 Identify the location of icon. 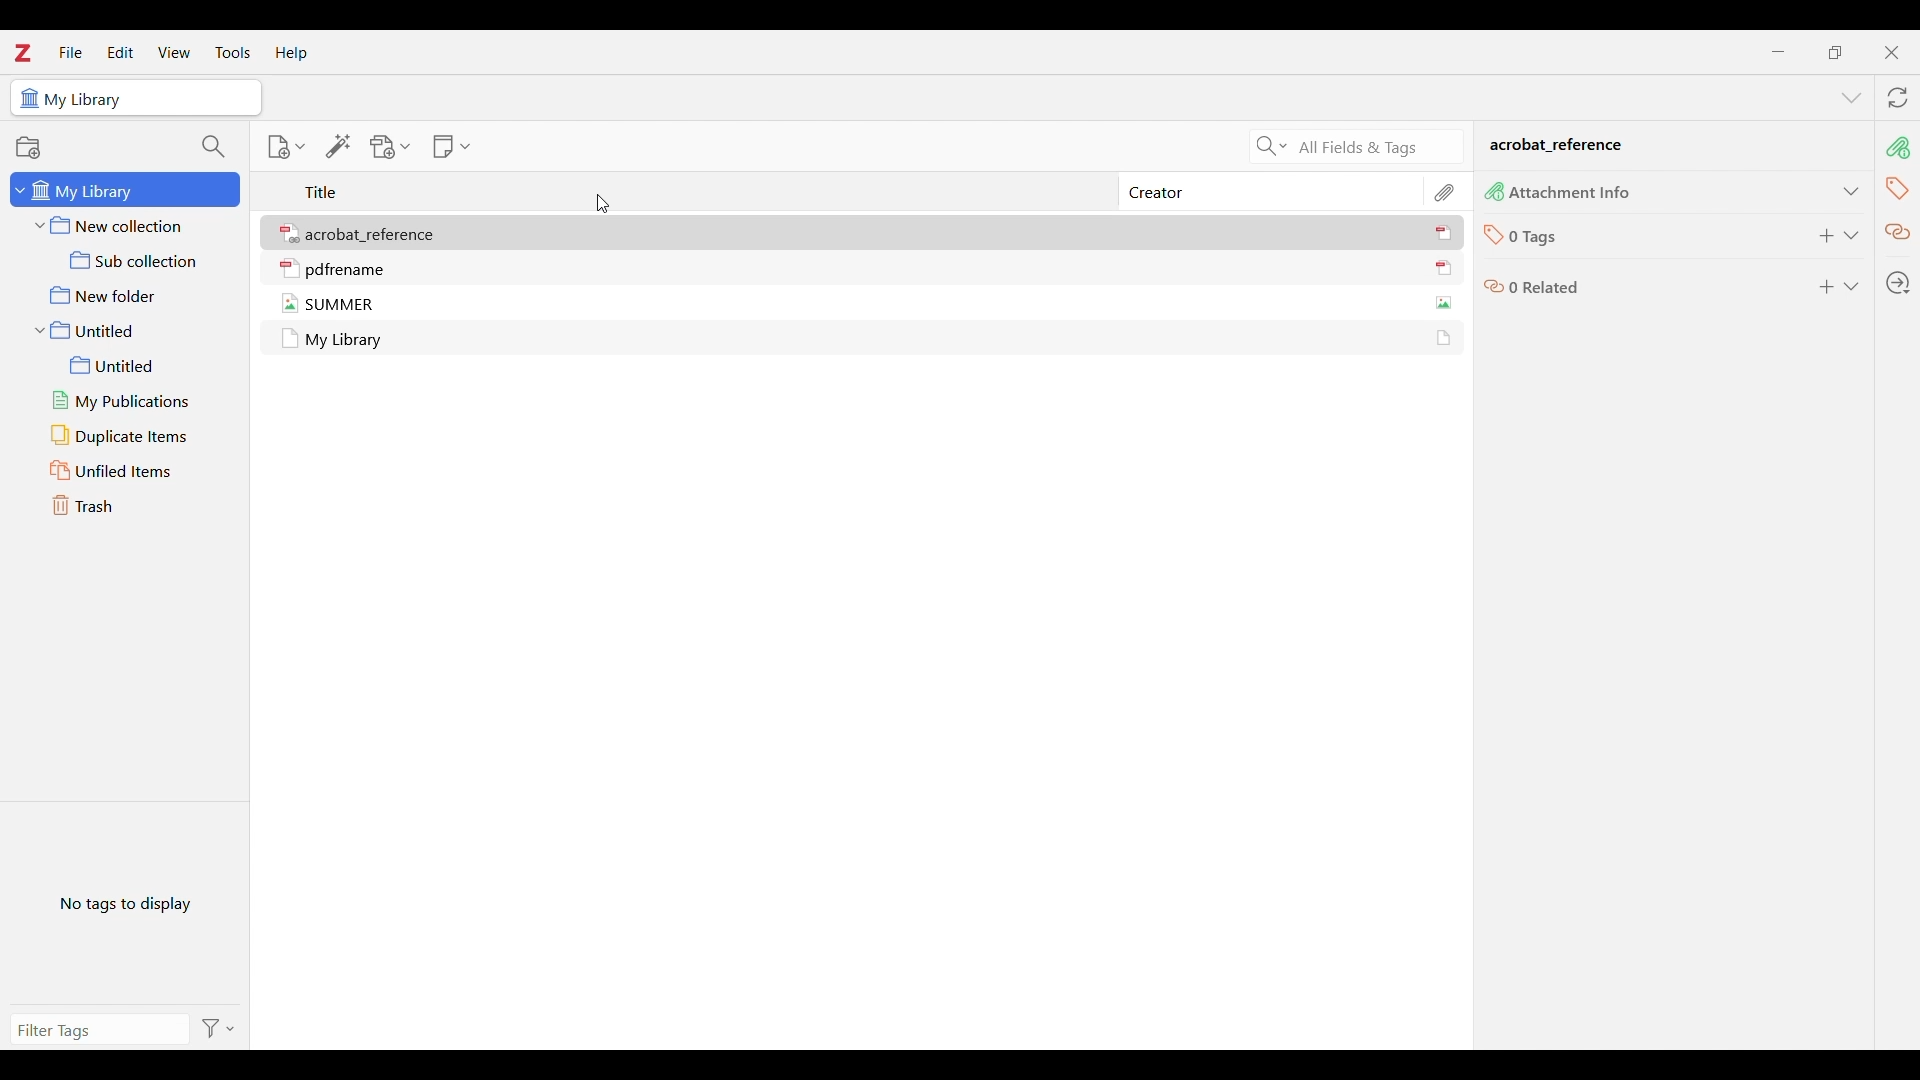
(1494, 289).